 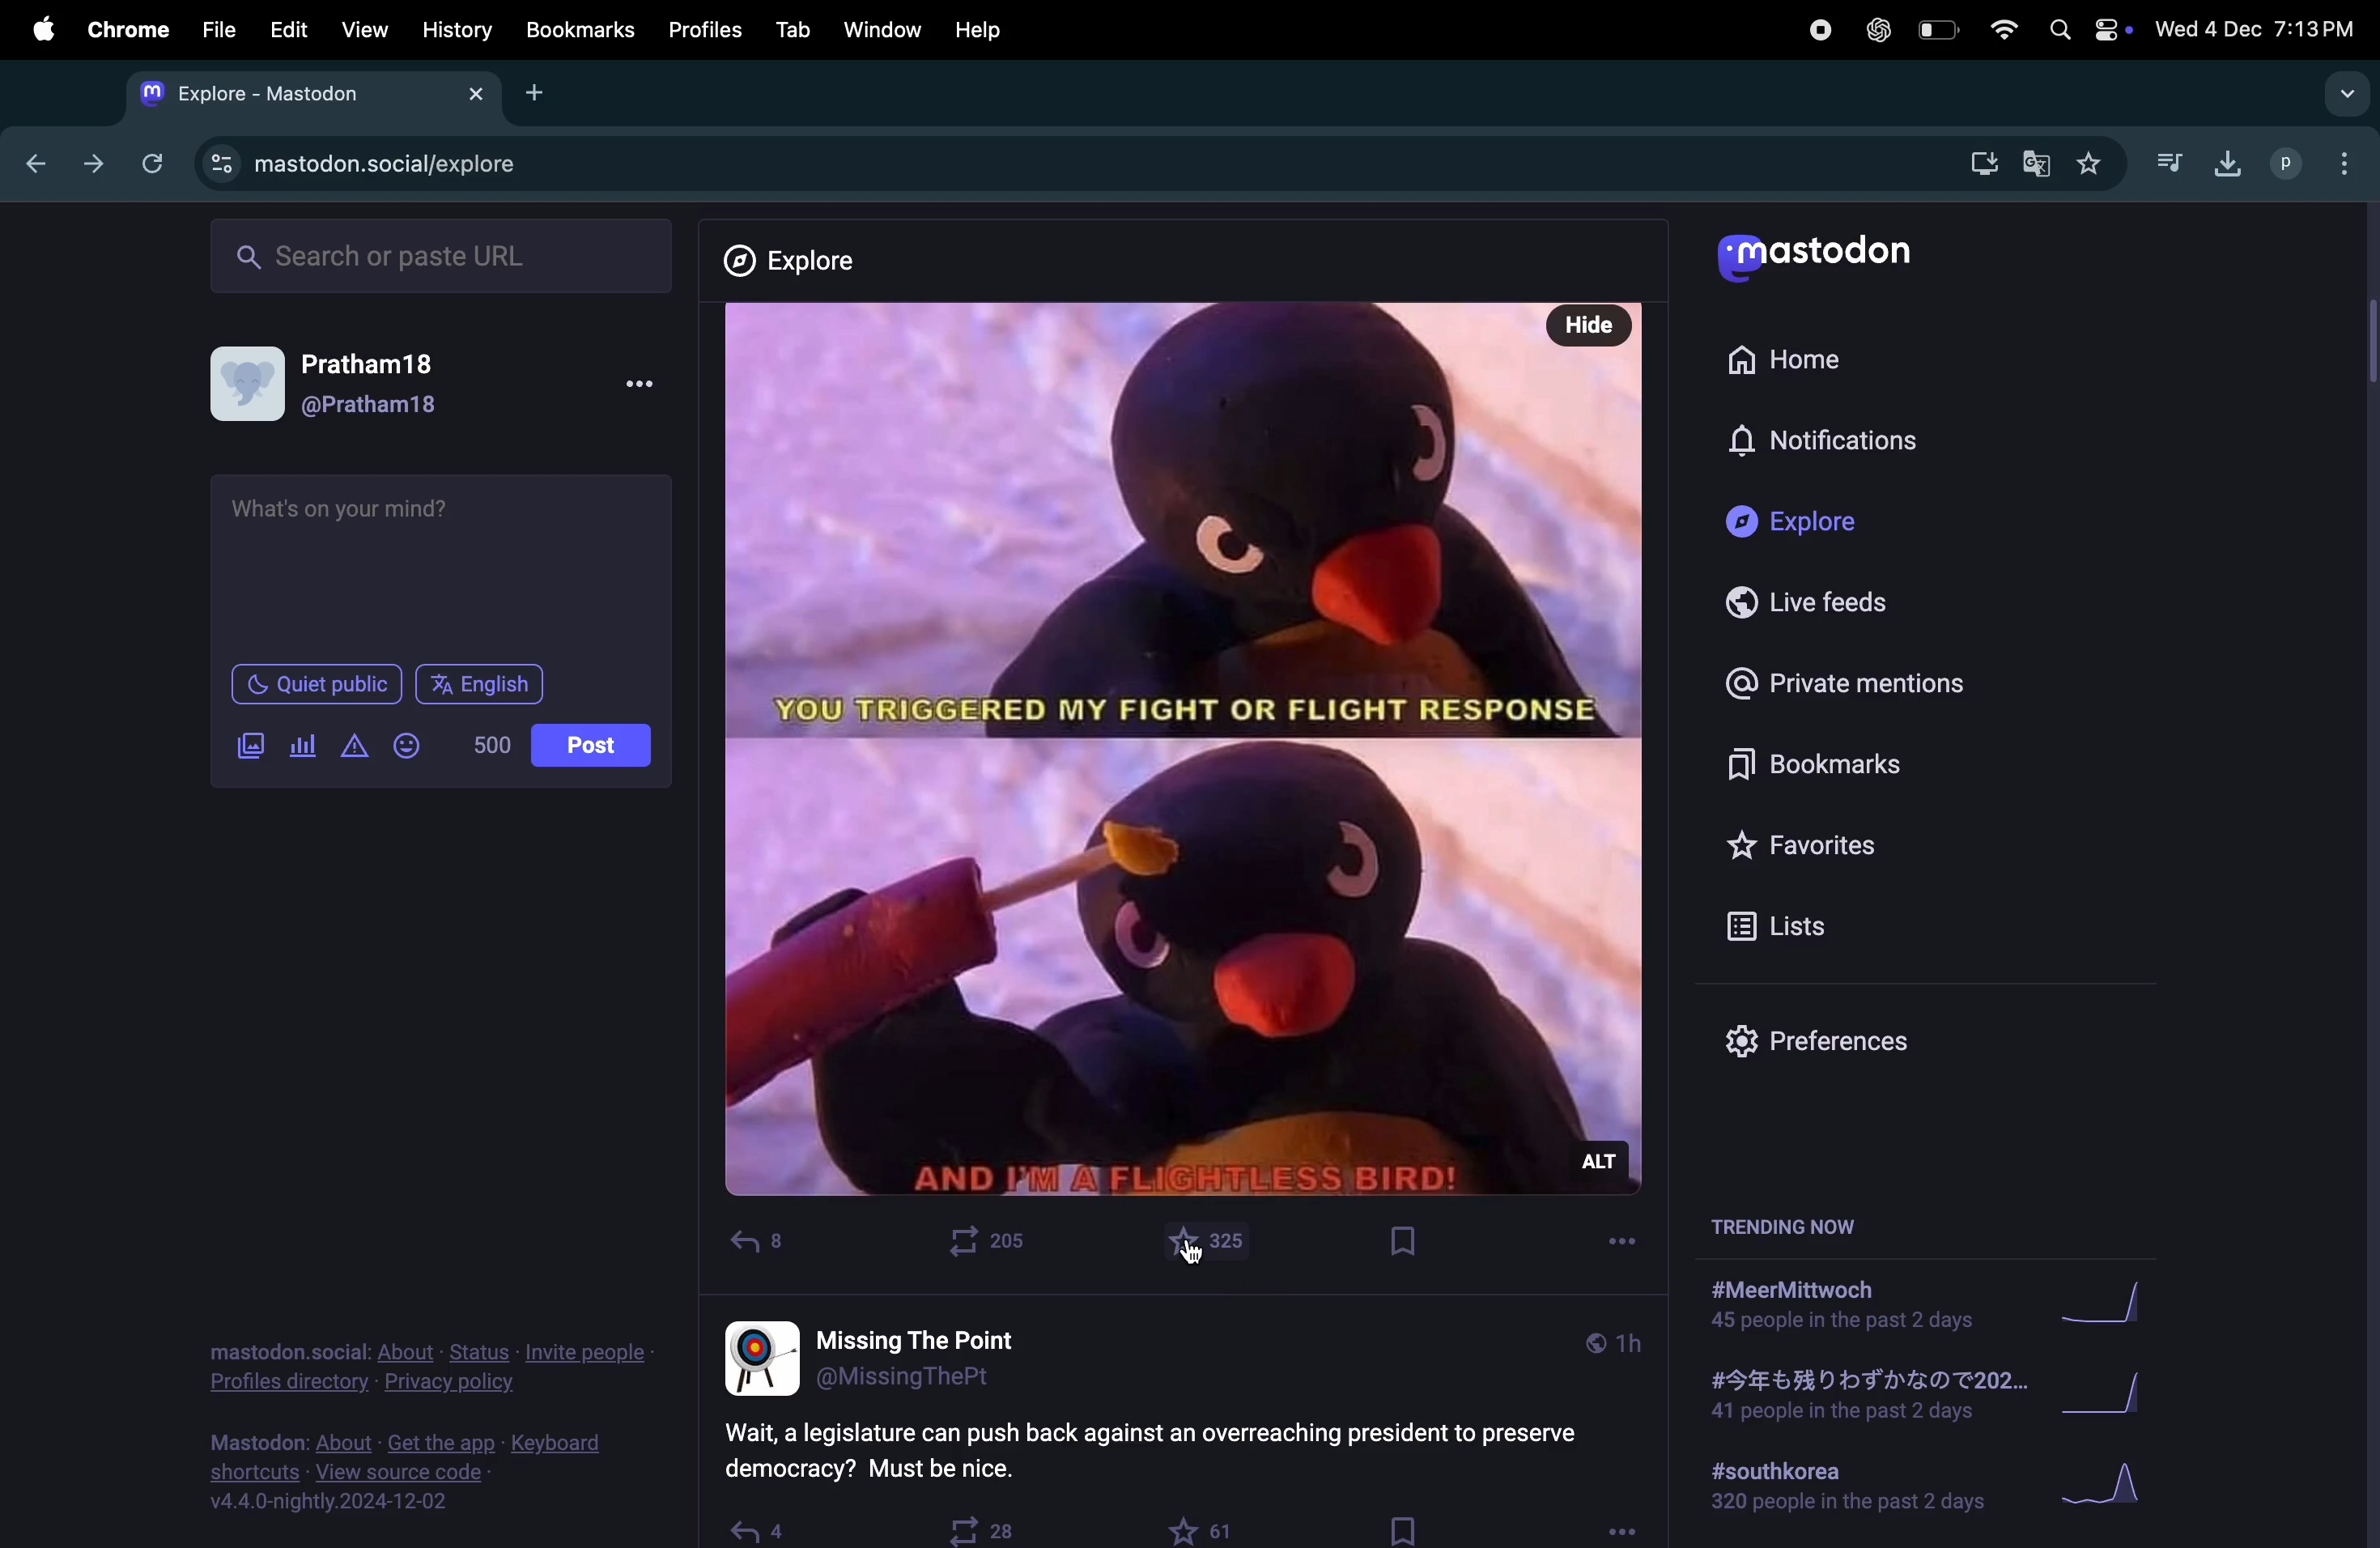 I want to click on username, so click(x=1183, y=1354).